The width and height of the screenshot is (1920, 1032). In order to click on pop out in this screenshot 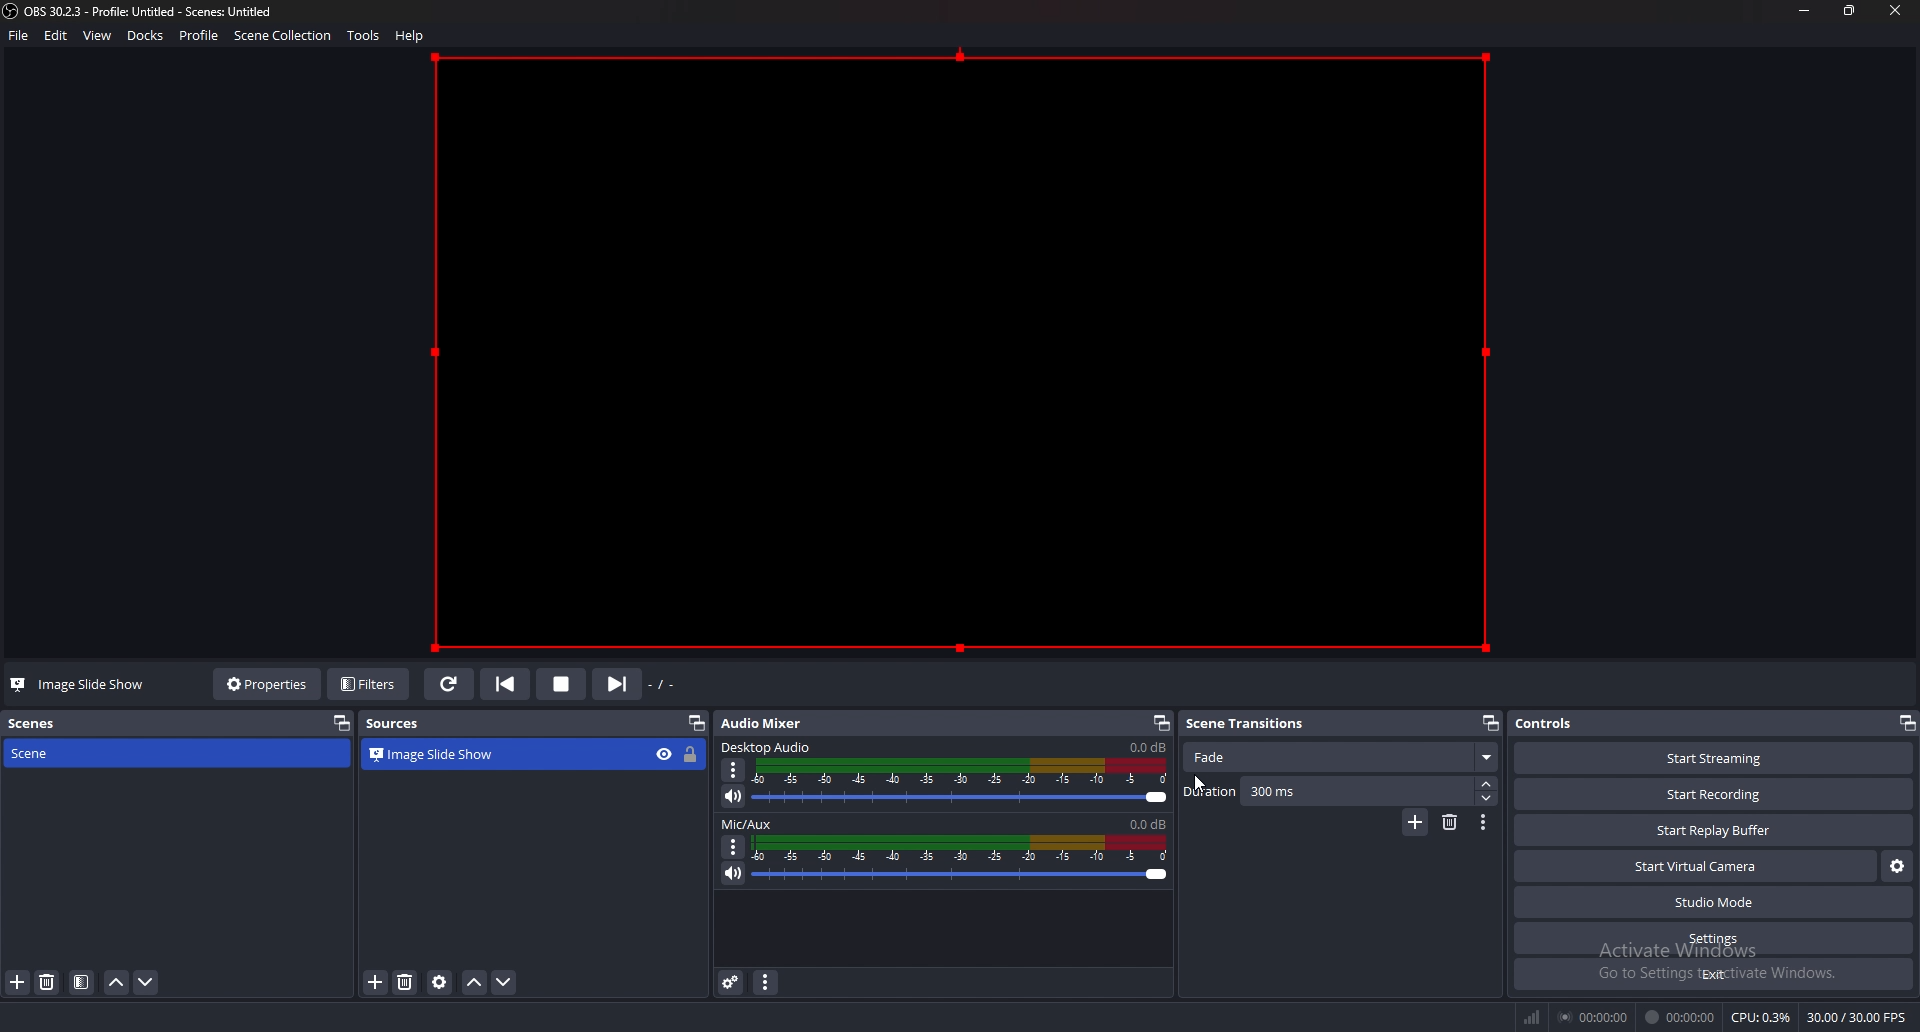, I will do `click(1906, 723)`.